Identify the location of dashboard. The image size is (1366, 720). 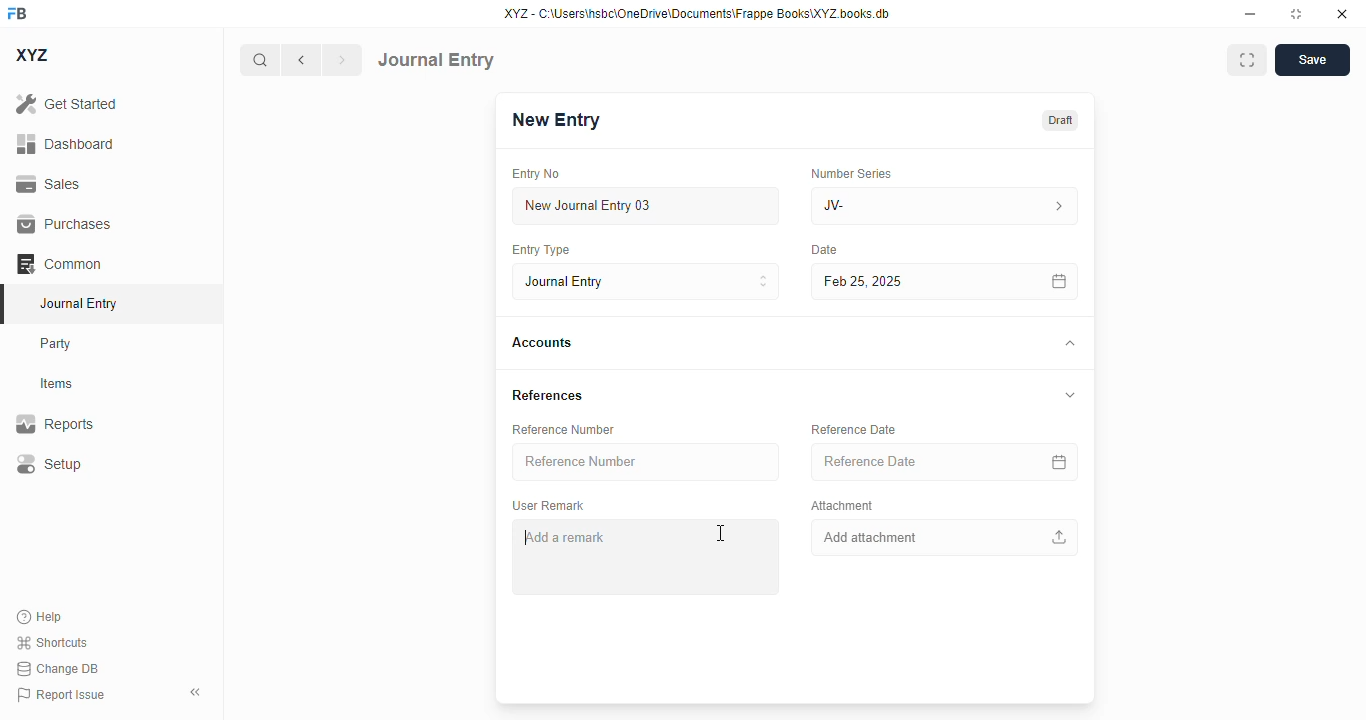
(66, 144).